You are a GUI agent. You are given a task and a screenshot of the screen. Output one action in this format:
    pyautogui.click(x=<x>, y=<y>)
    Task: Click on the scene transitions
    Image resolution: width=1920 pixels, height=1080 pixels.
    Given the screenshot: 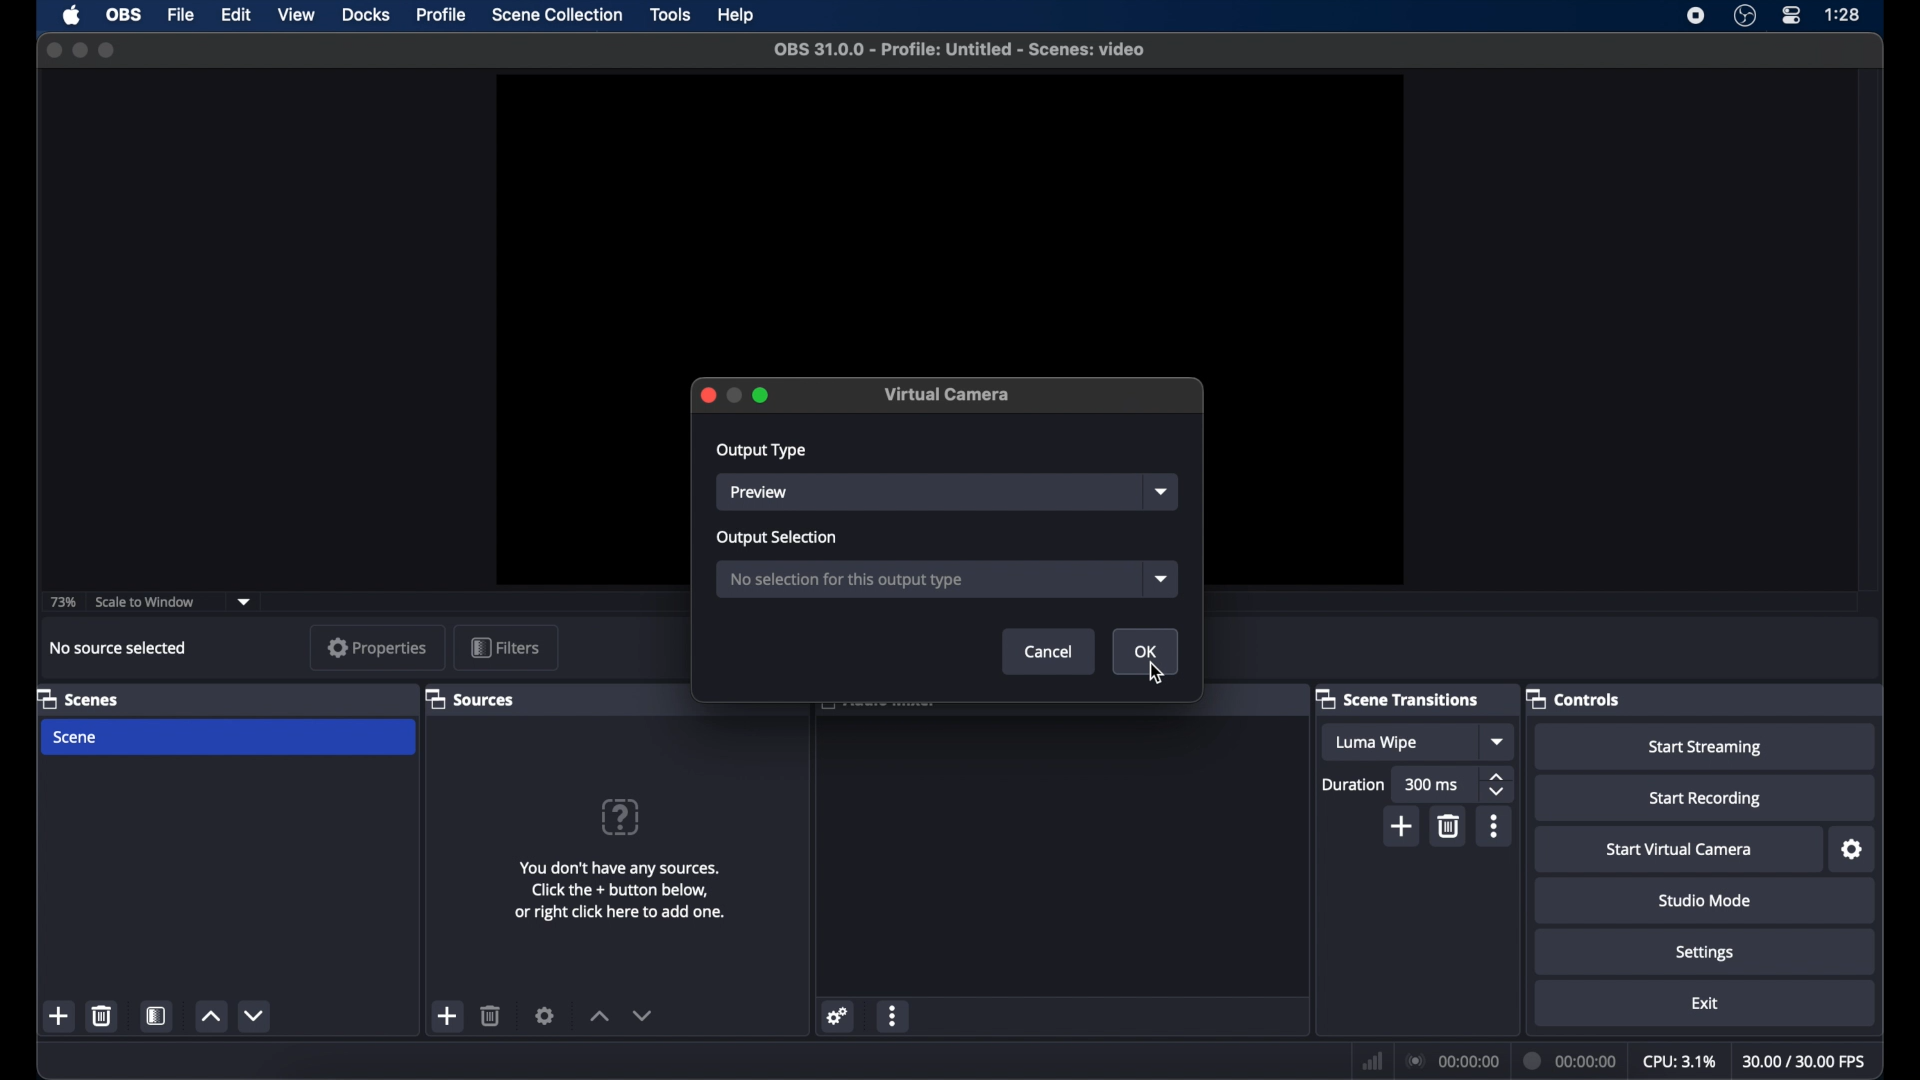 What is the action you would take?
    pyautogui.click(x=1402, y=700)
    